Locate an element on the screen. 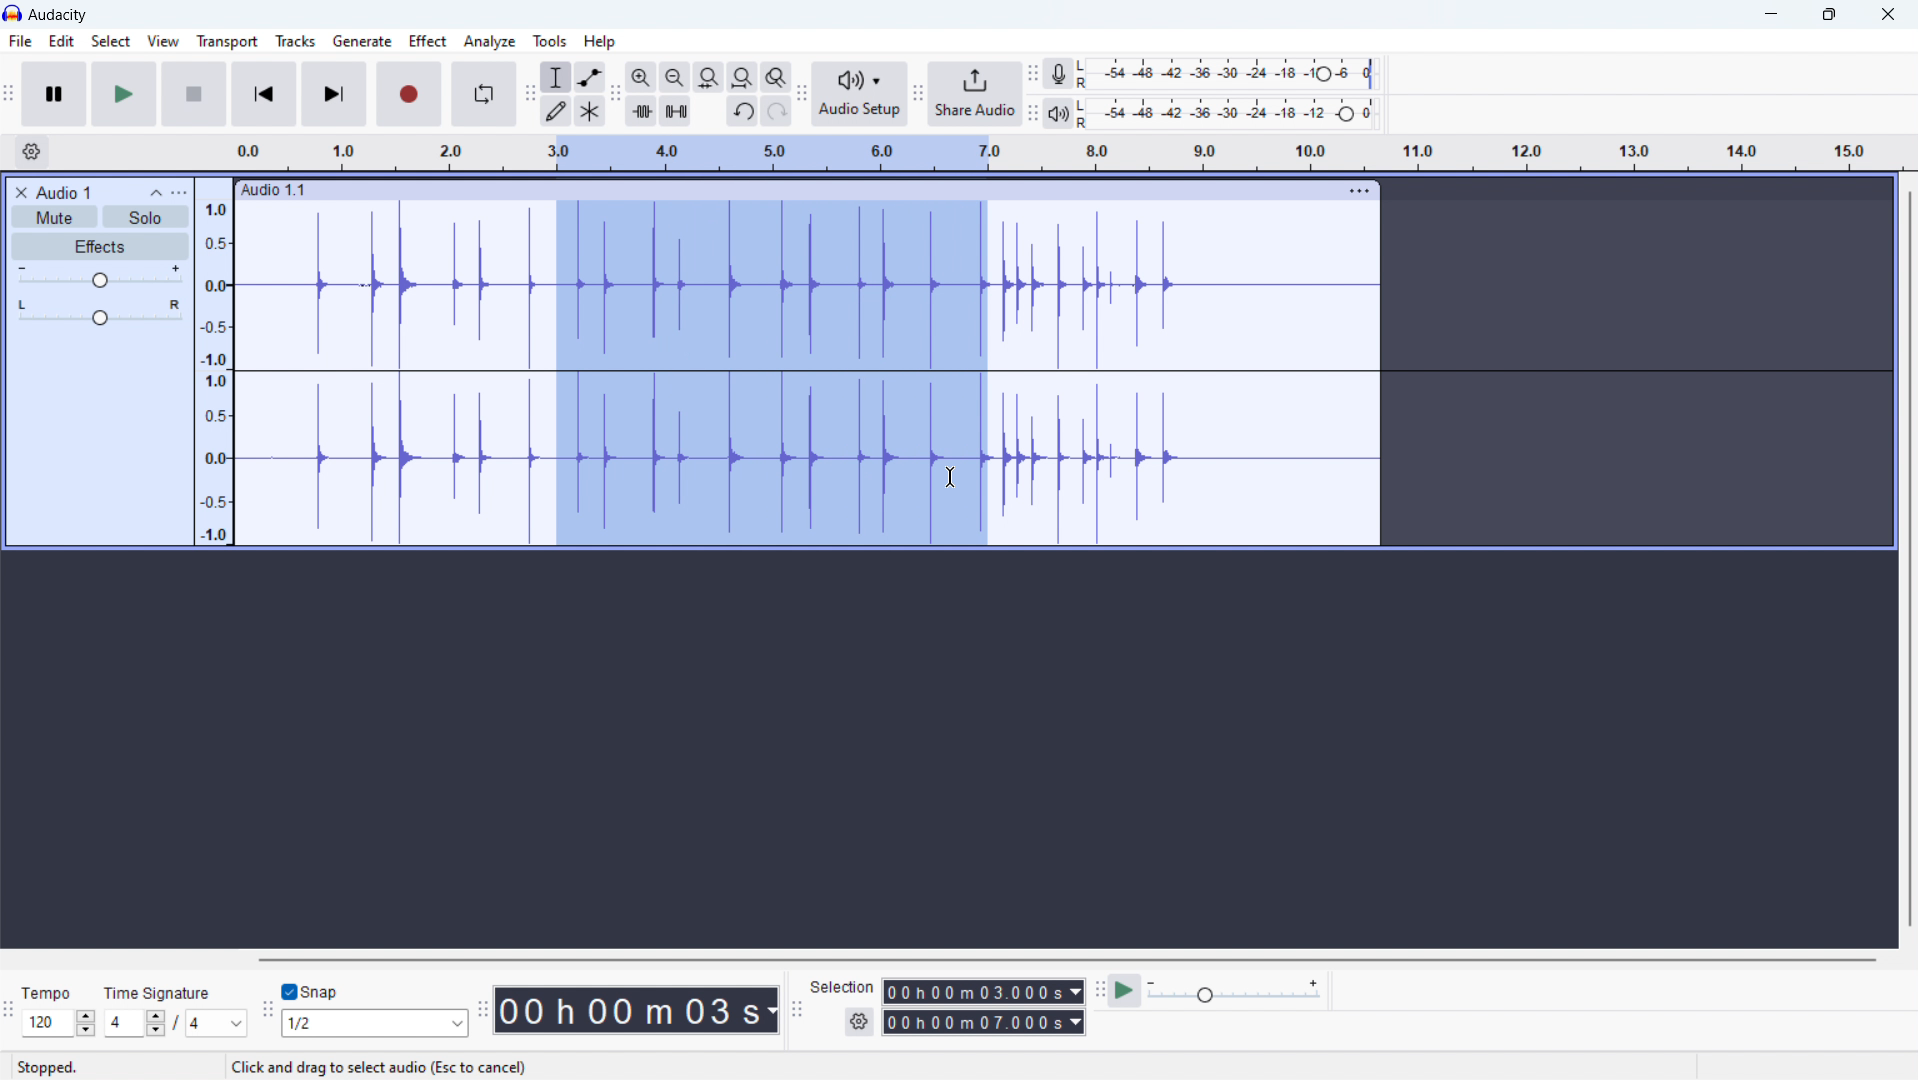 Image resolution: width=1918 pixels, height=1080 pixels. Stopped is located at coordinates (48, 1066).